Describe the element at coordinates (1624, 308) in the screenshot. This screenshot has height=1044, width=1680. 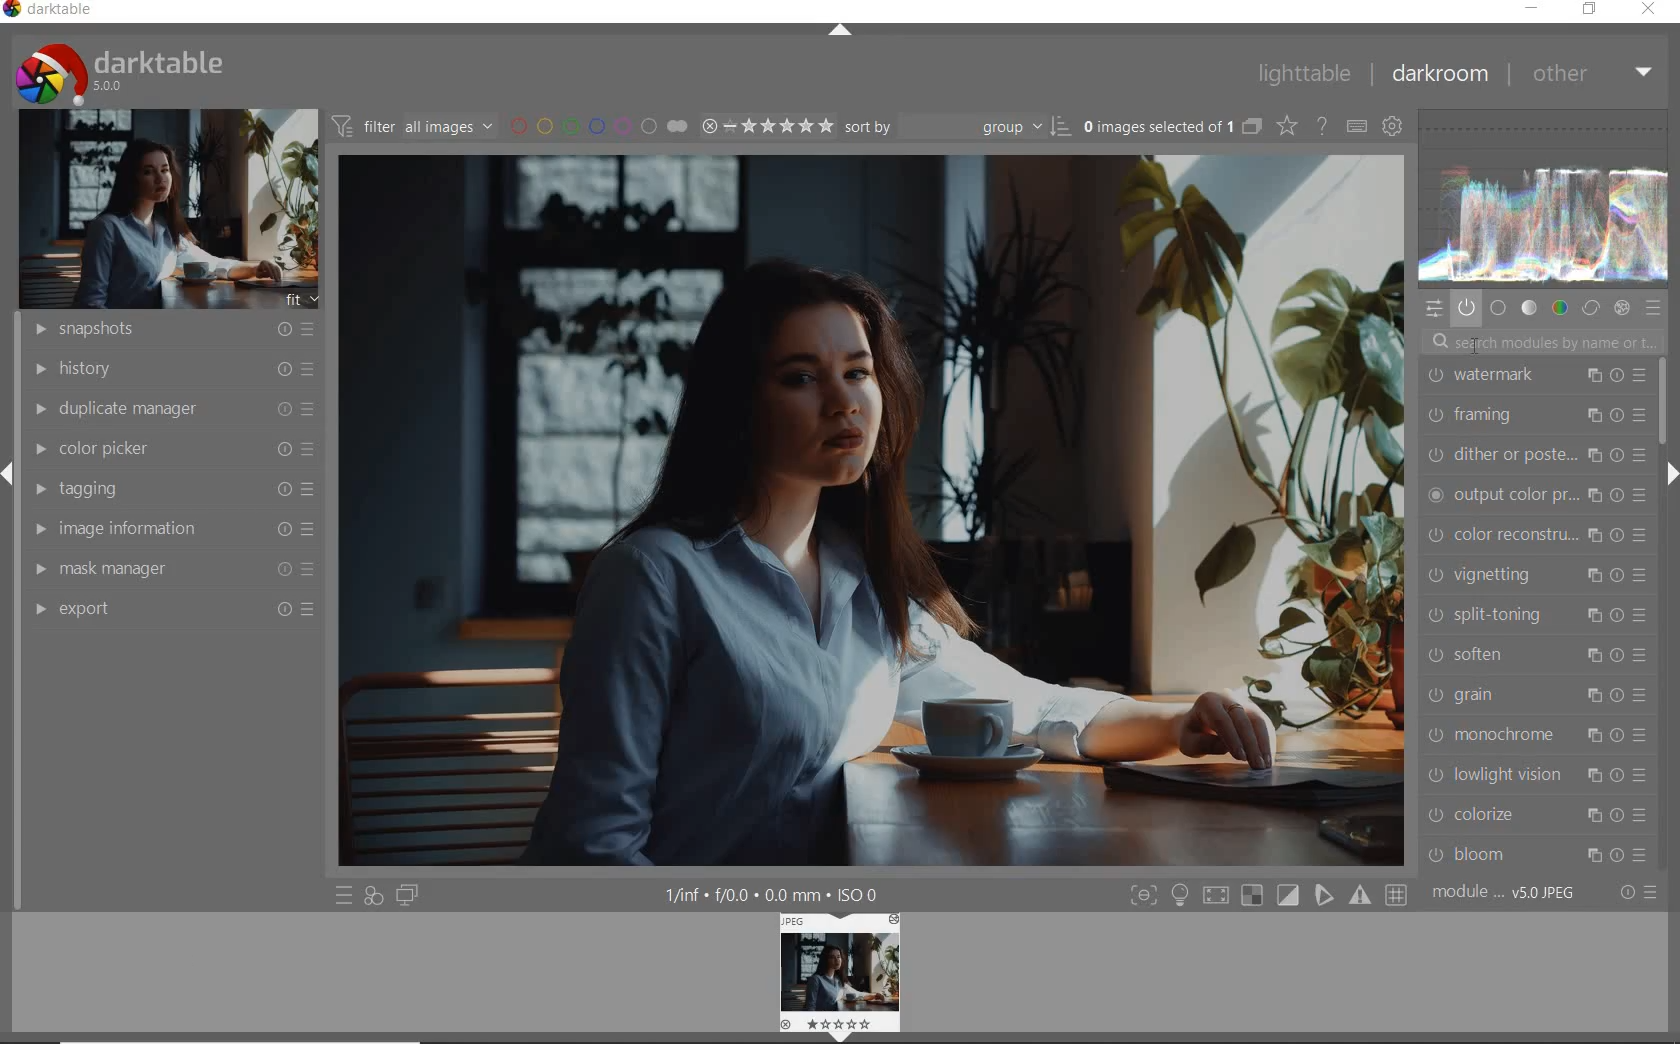
I see `effect` at that location.